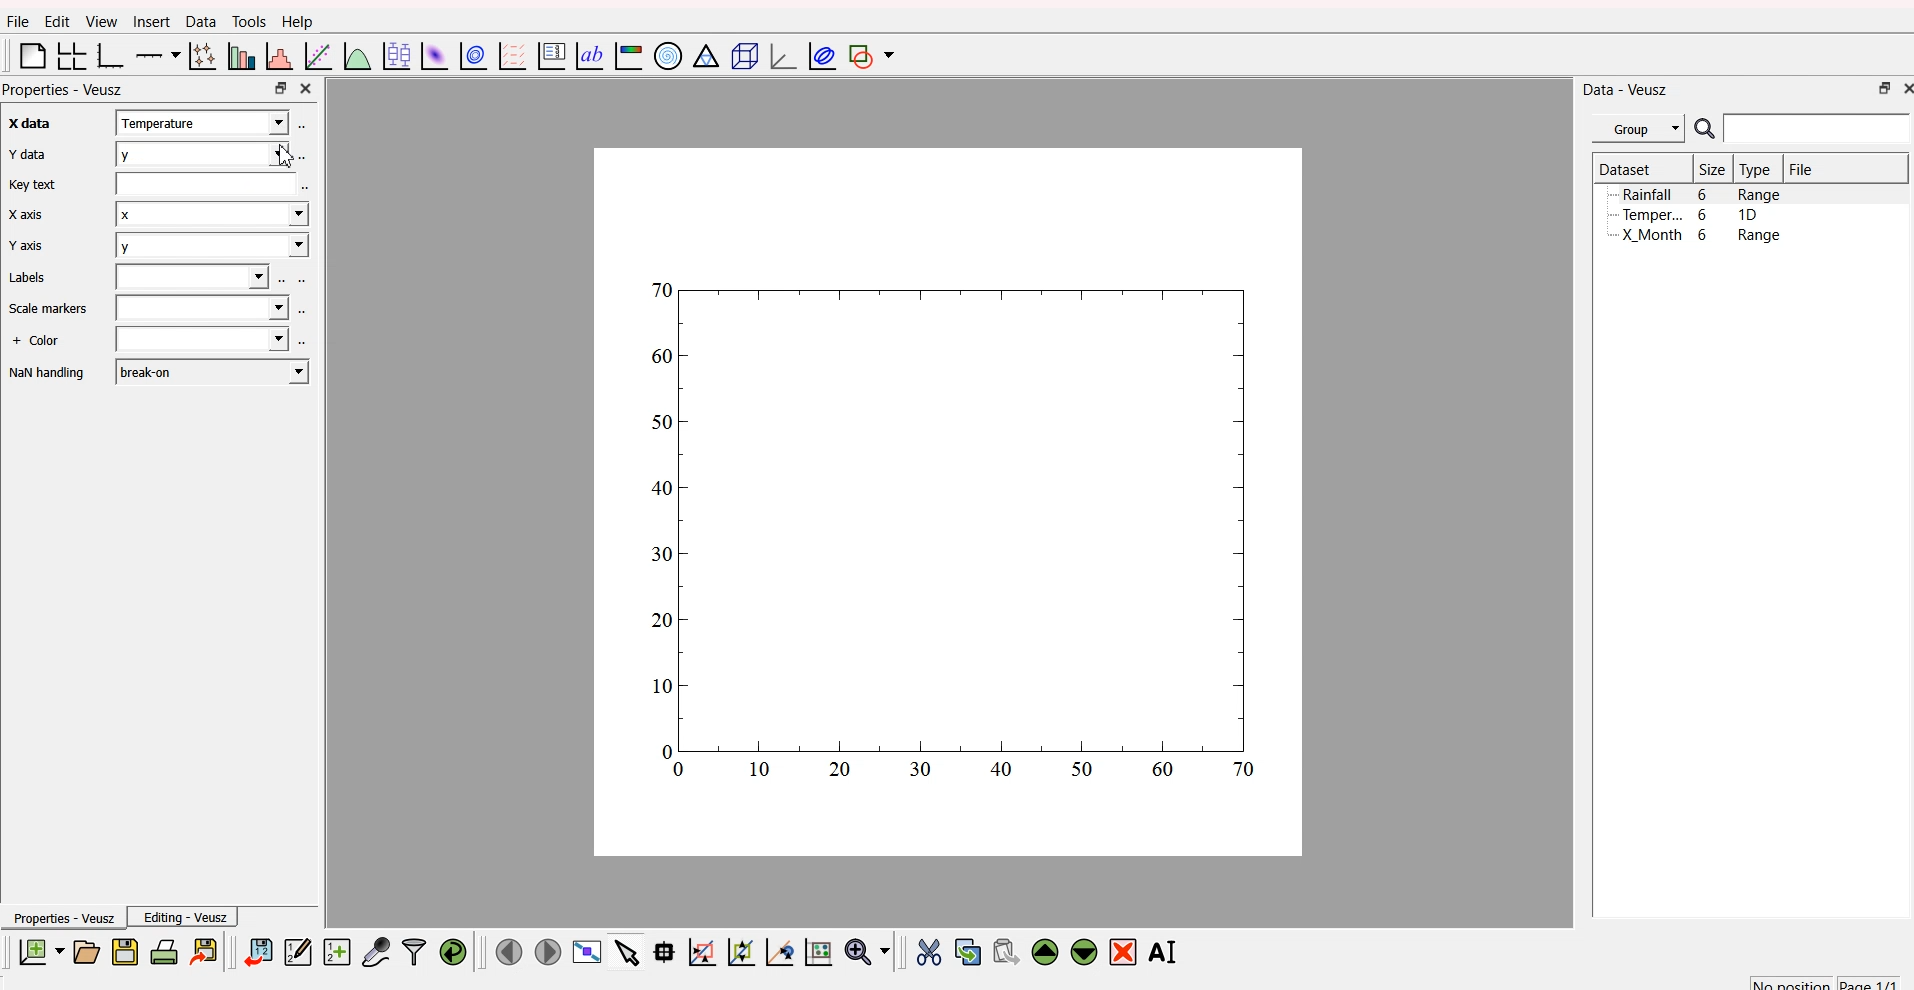 Image resolution: width=1914 pixels, height=990 pixels. What do you see at coordinates (1821, 131) in the screenshot?
I see `search bar` at bounding box center [1821, 131].